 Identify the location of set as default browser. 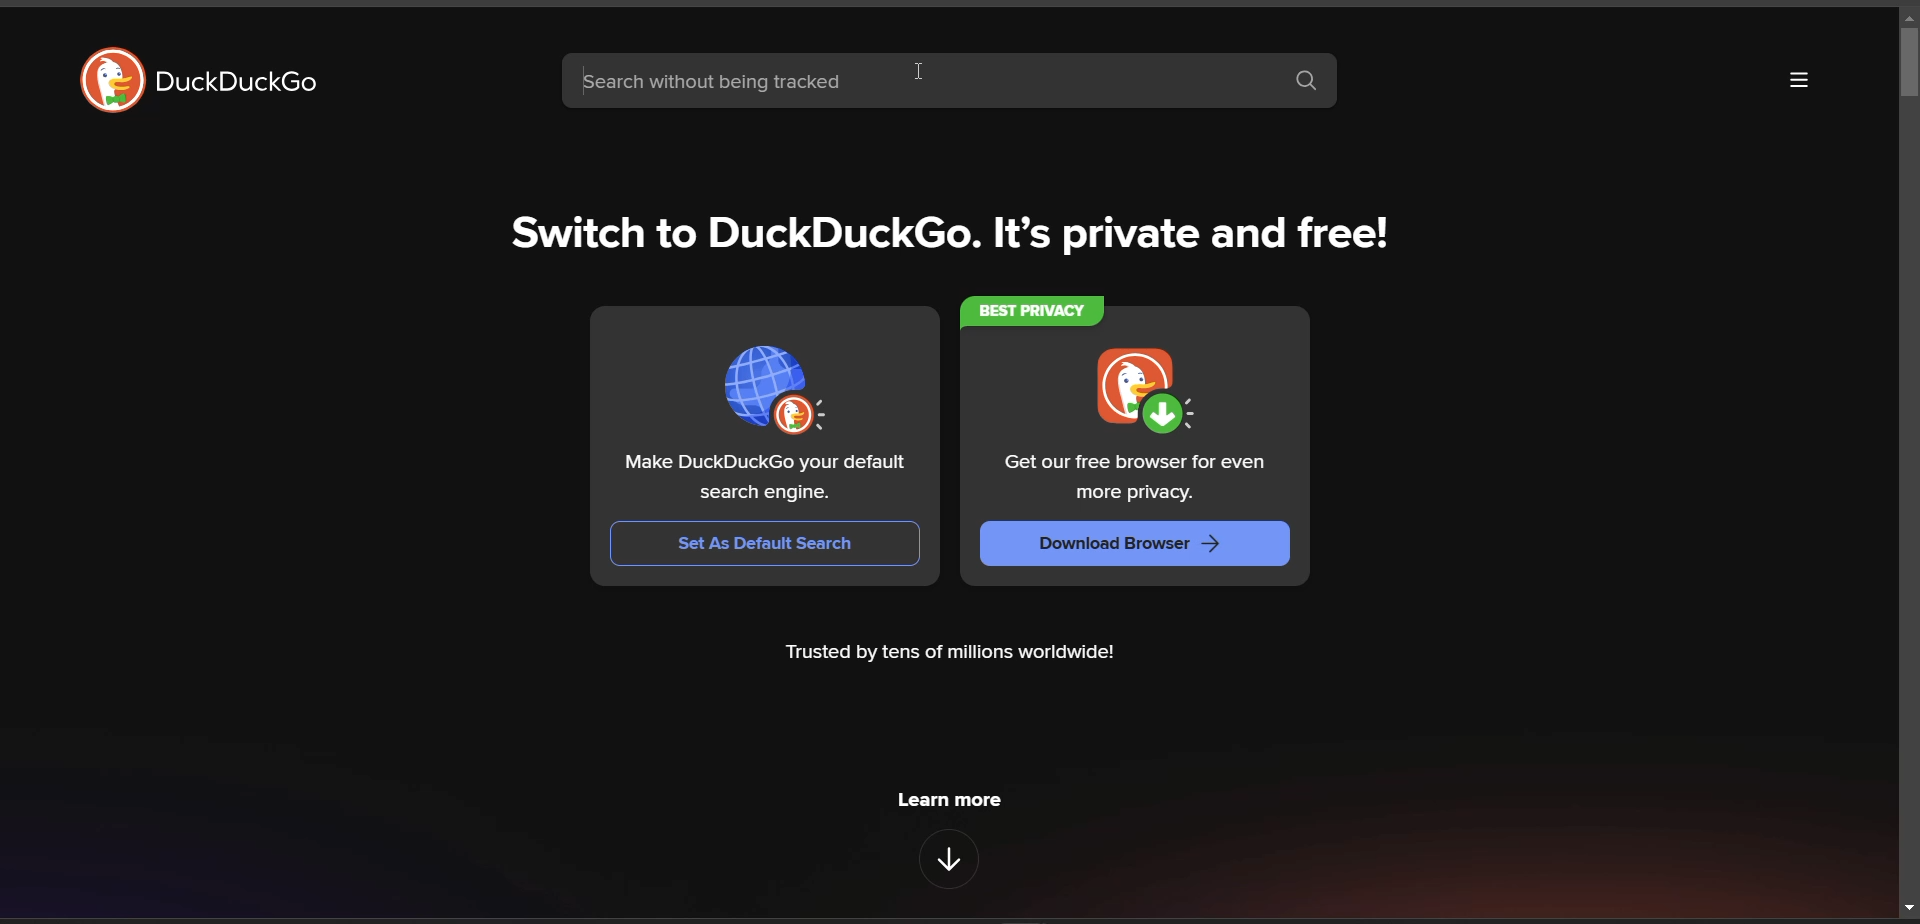
(768, 383).